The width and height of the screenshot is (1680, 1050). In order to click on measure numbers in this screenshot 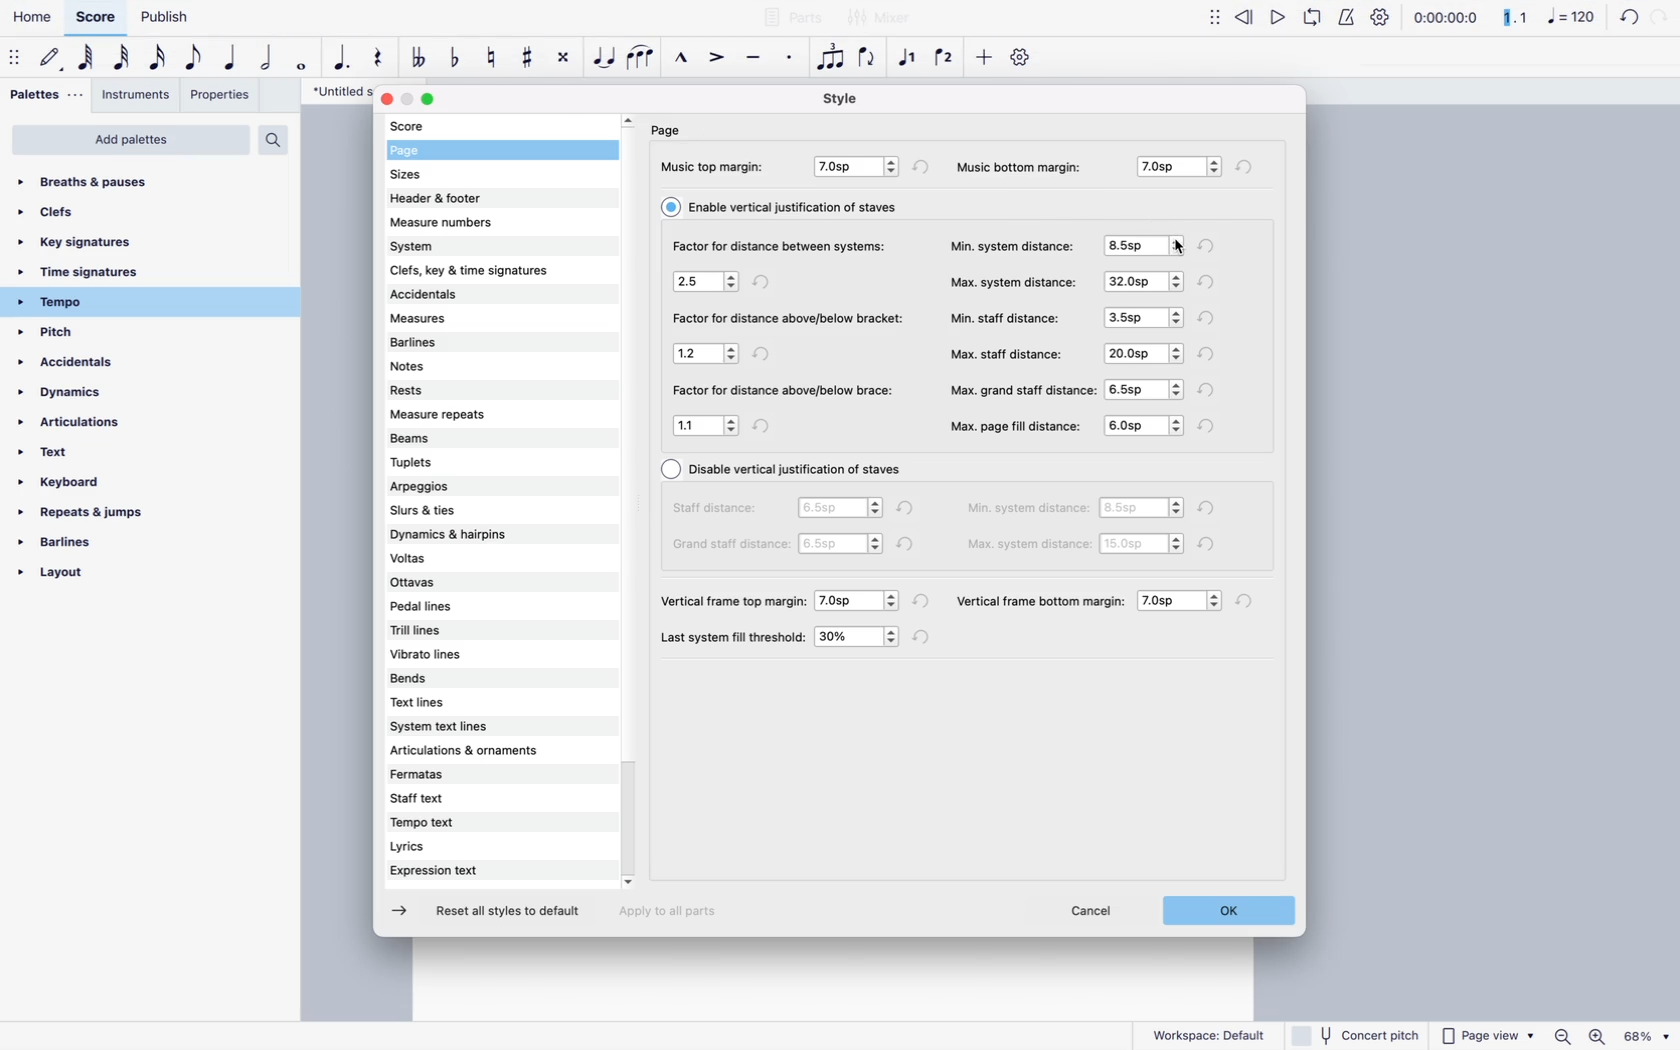, I will do `click(476, 220)`.